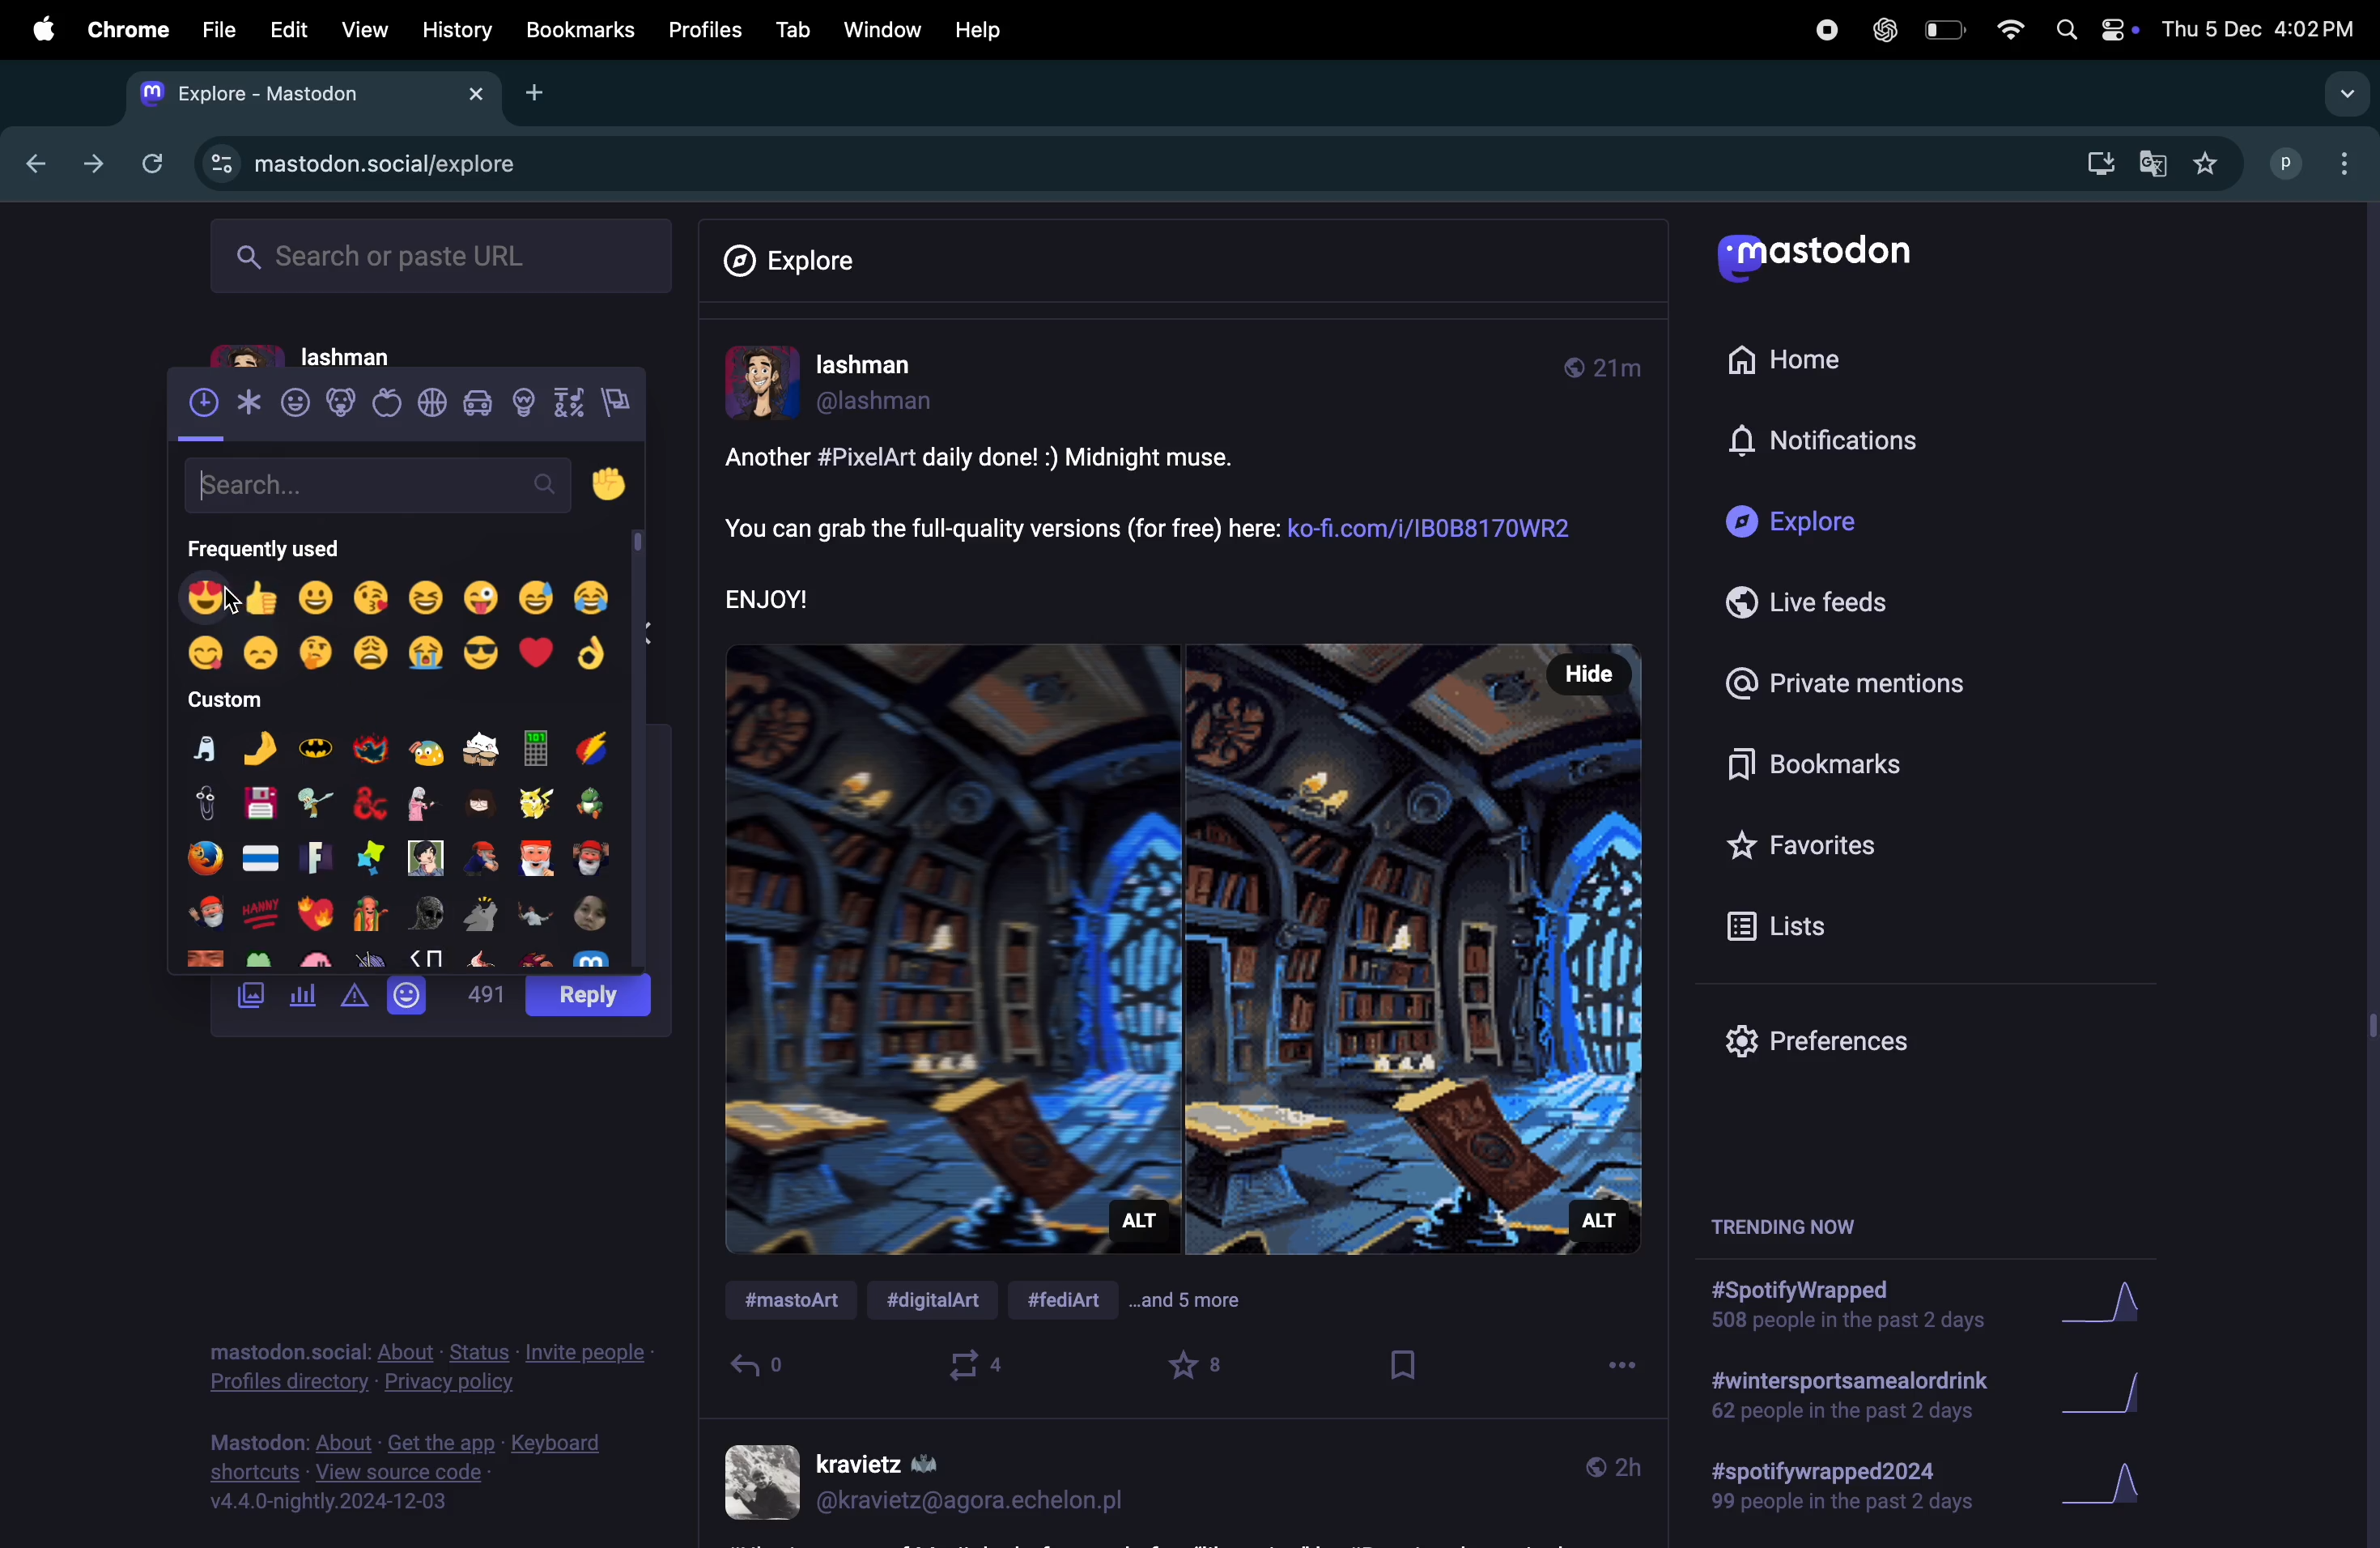 The height and width of the screenshot is (1548, 2380). What do you see at coordinates (421, 1475) in the screenshot?
I see `view source code` at bounding box center [421, 1475].